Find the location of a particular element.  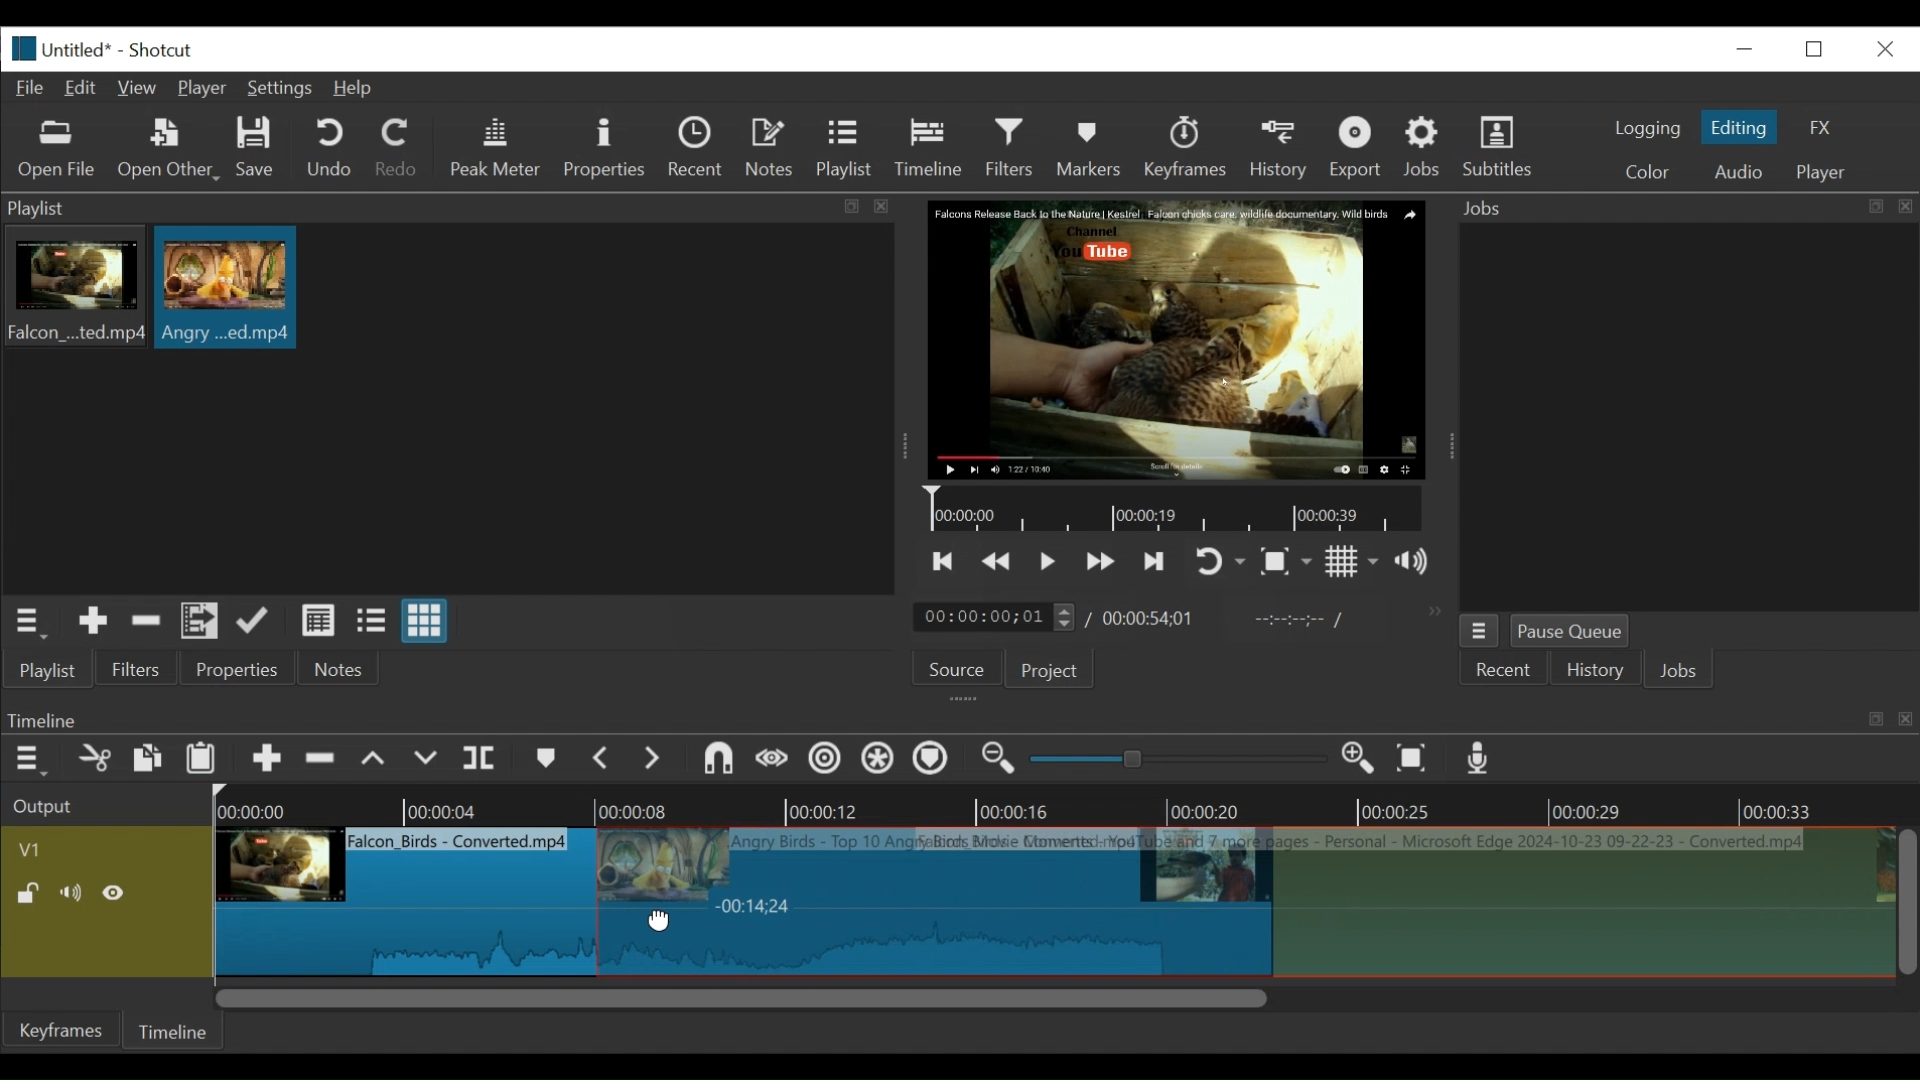

File is located at coordinates (34, 89).